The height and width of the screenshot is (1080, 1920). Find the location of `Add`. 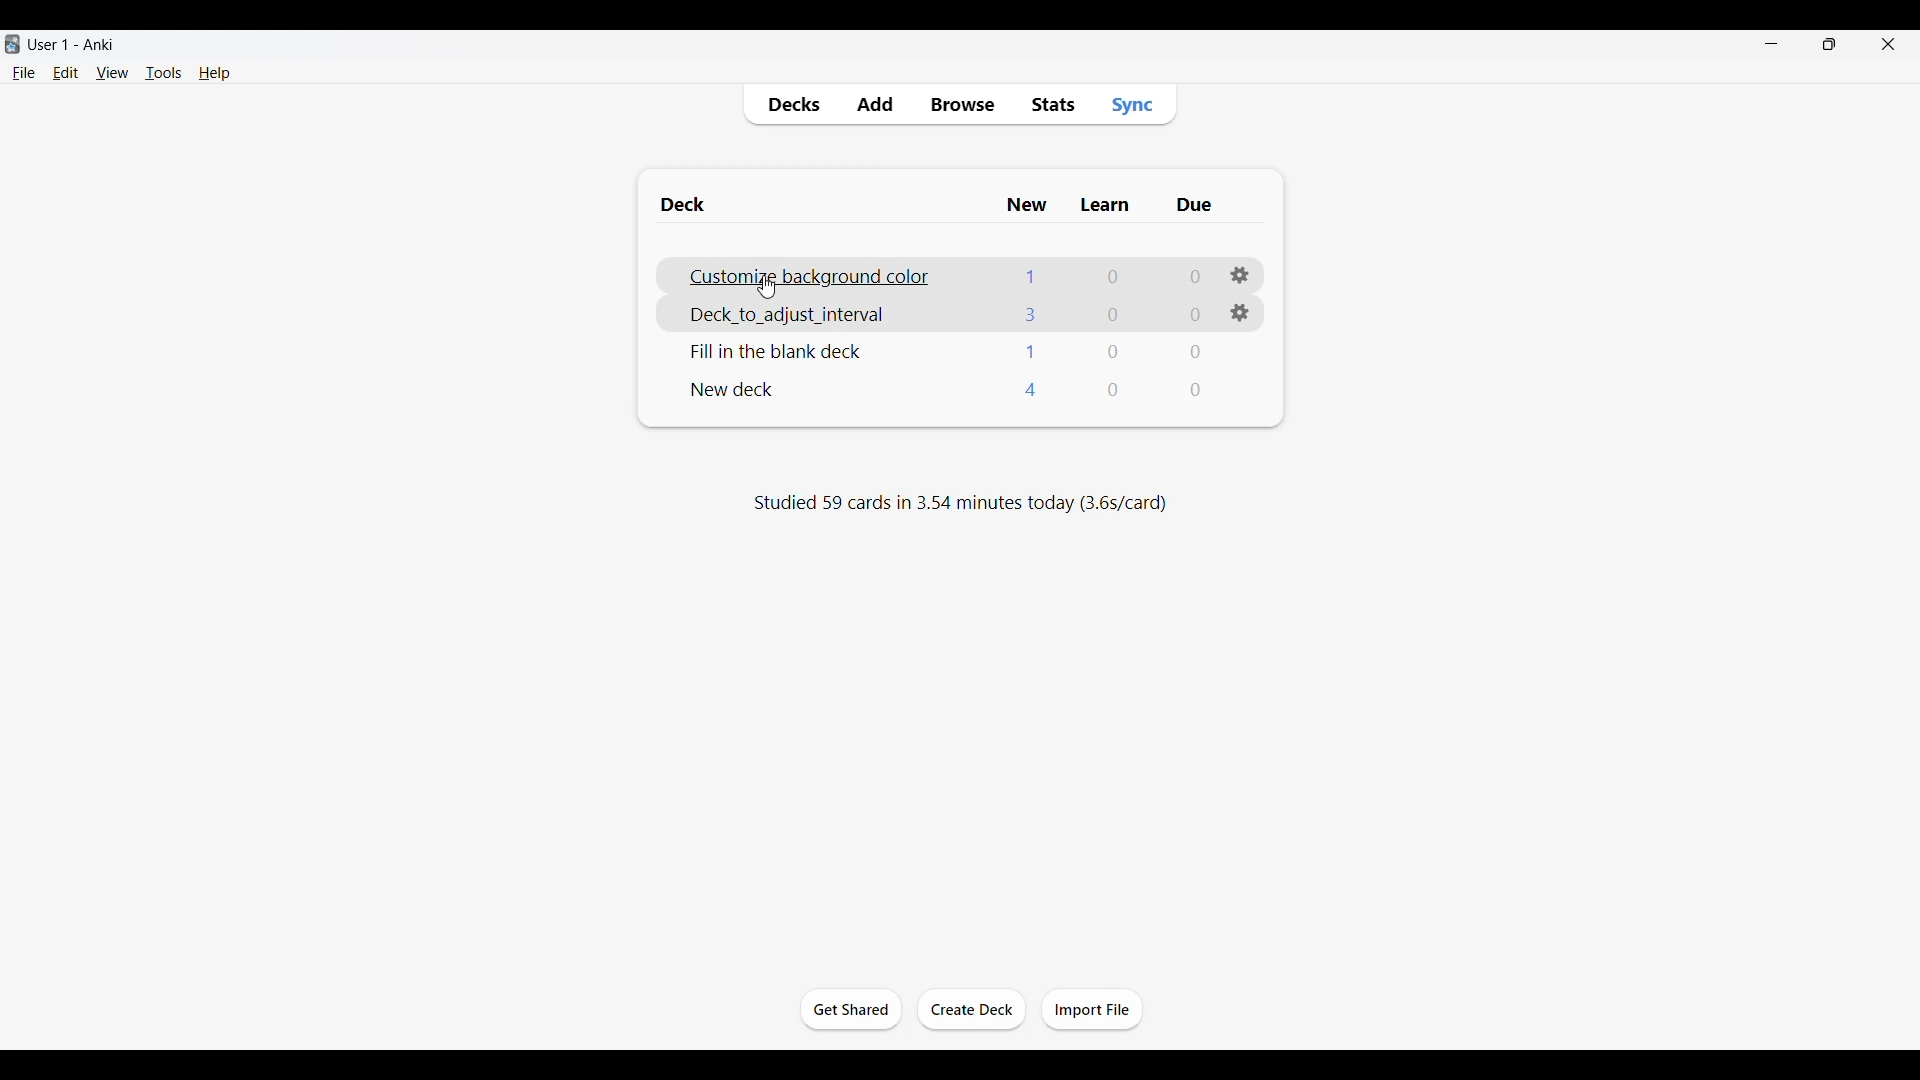

Add is located at coordinates (874, 105).